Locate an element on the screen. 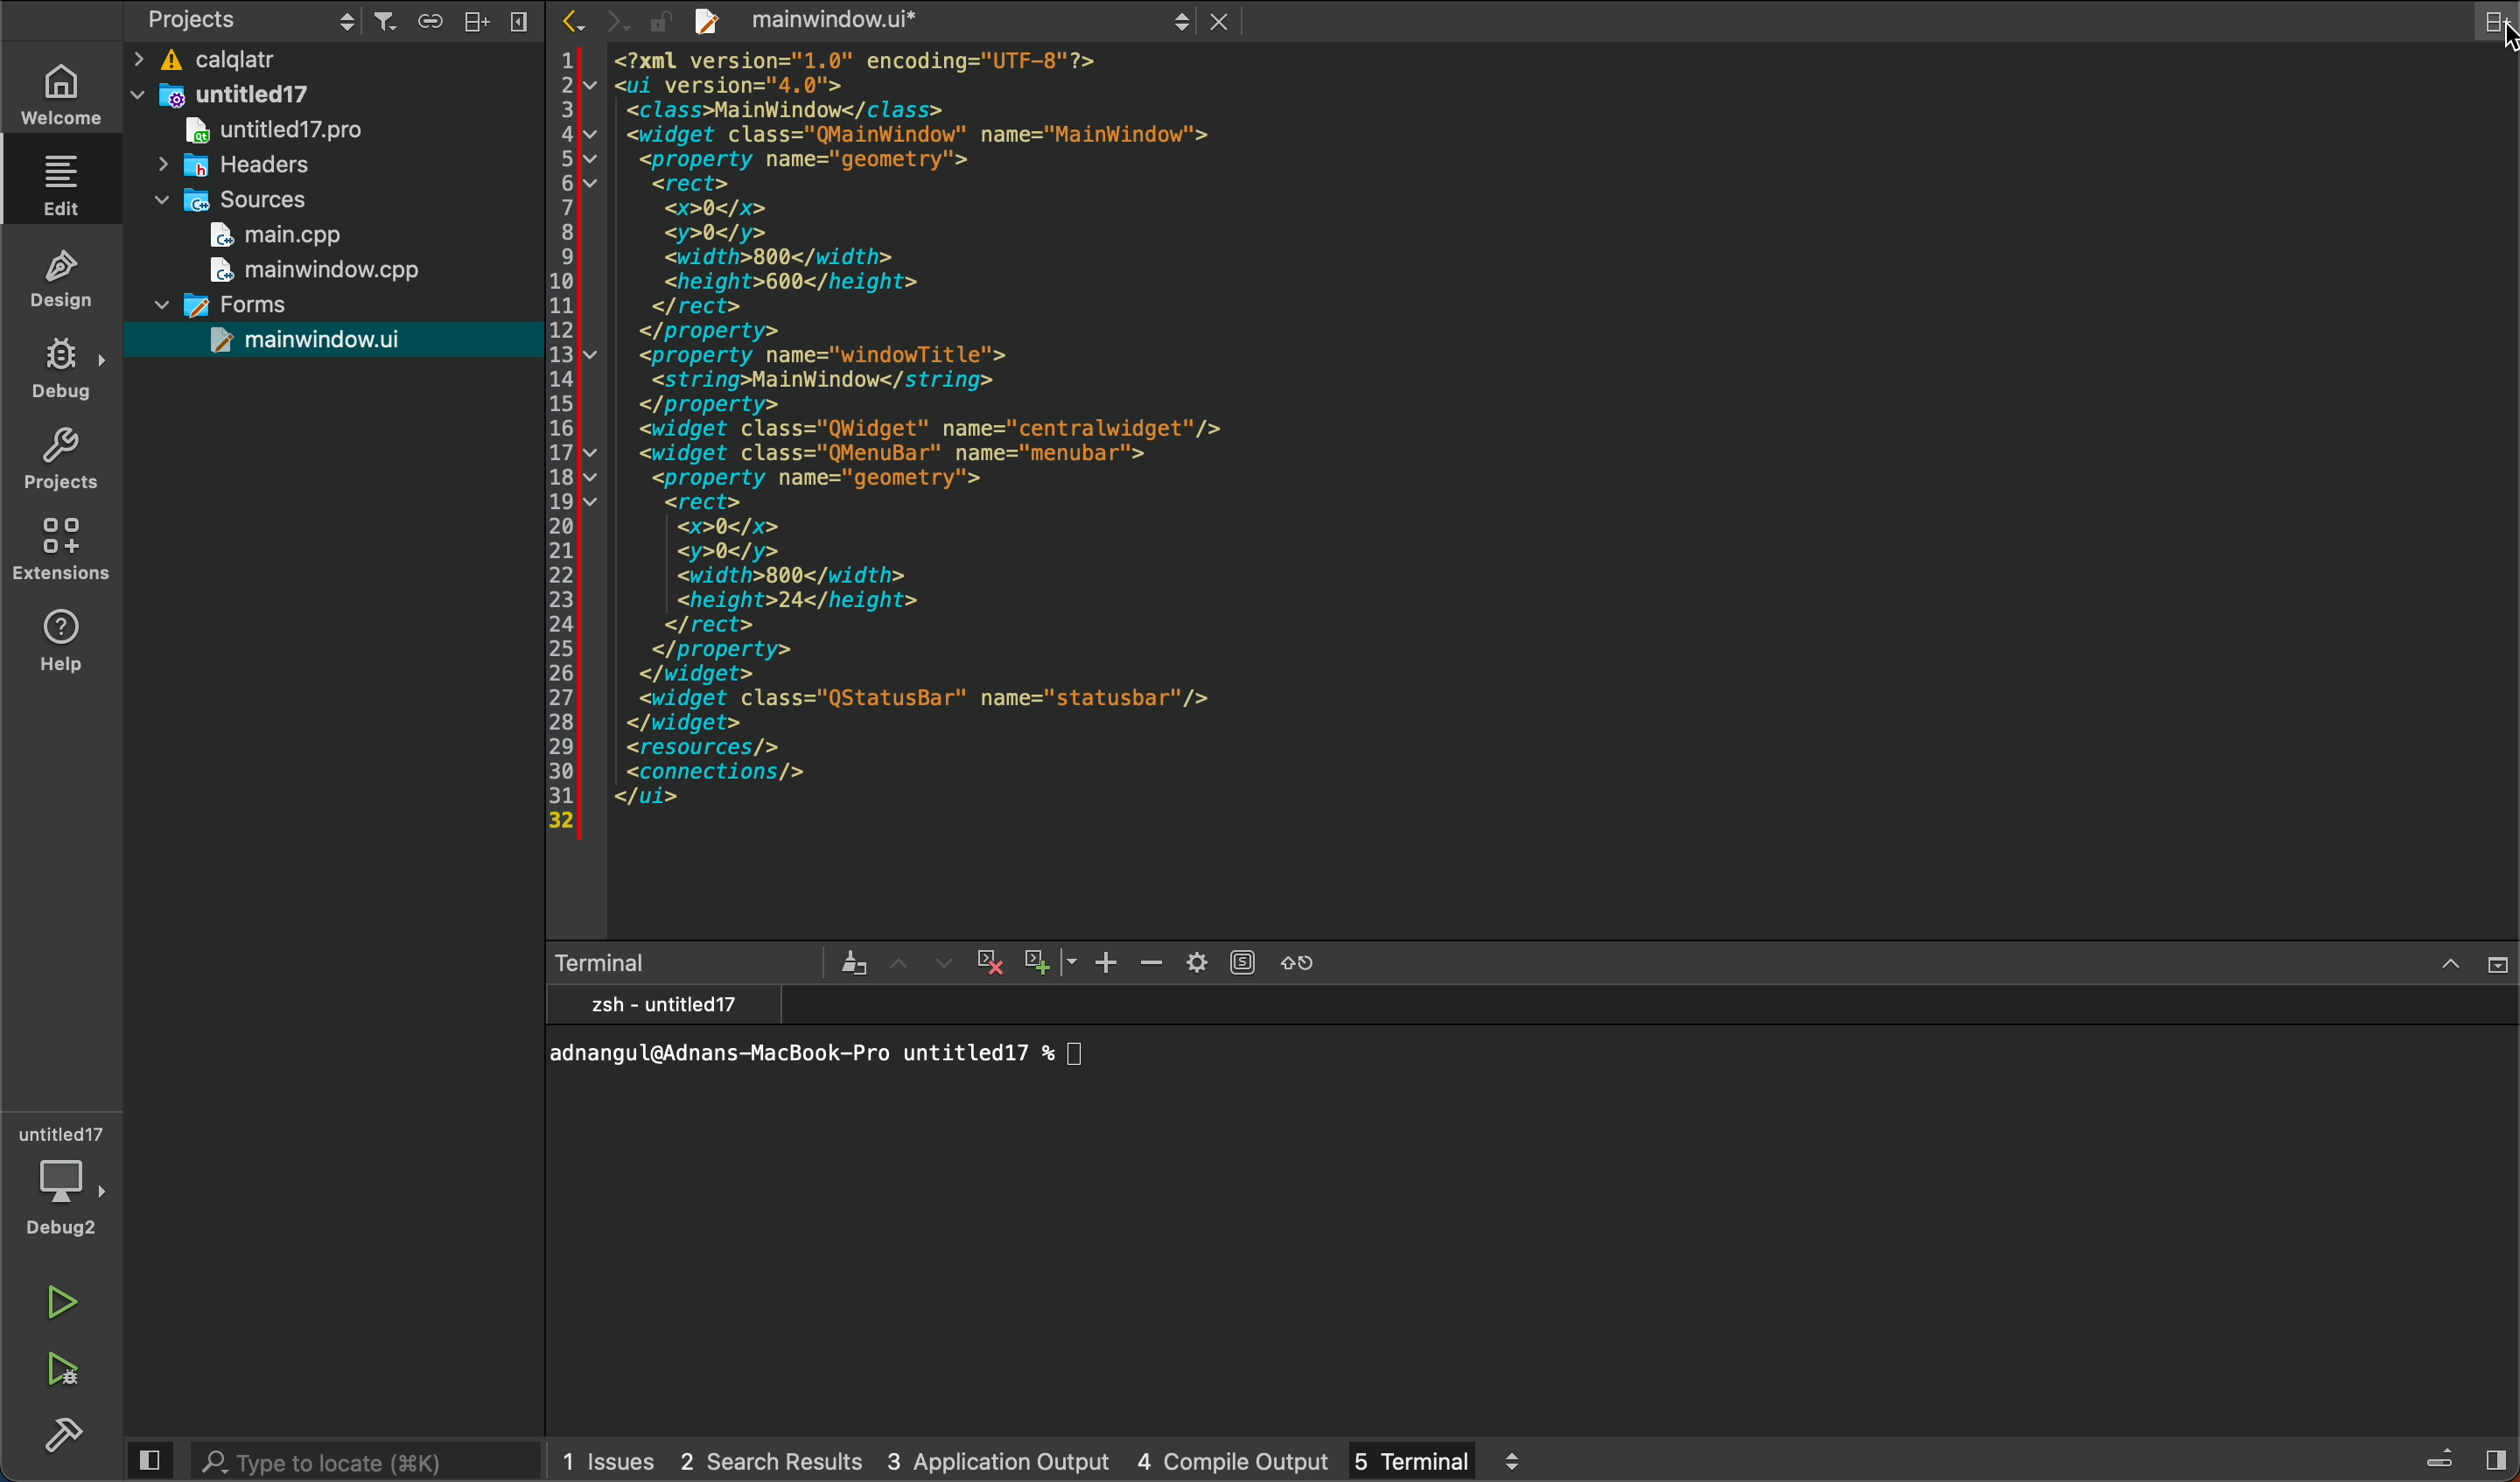 Image resolution: width=2520 pixels, height=1482 pixels. untitled17 is located at coordinates (259, 131).